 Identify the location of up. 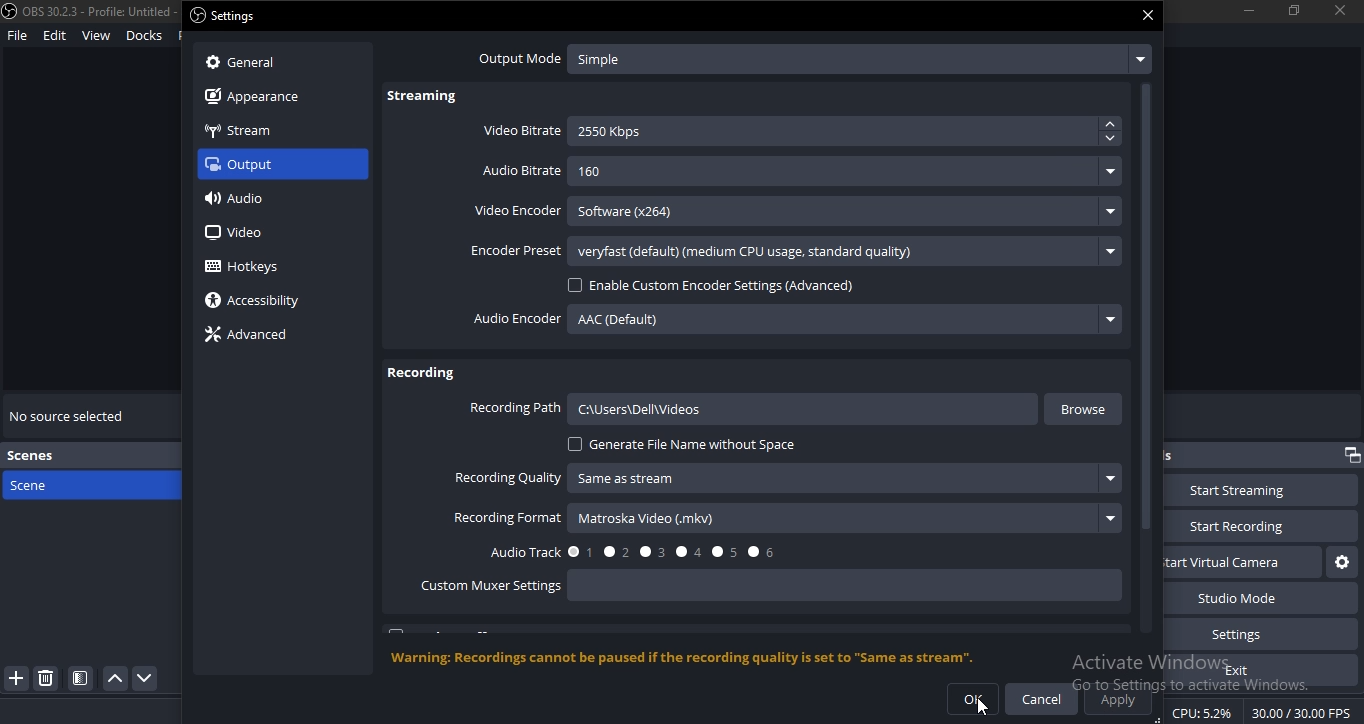
(1112, 125).